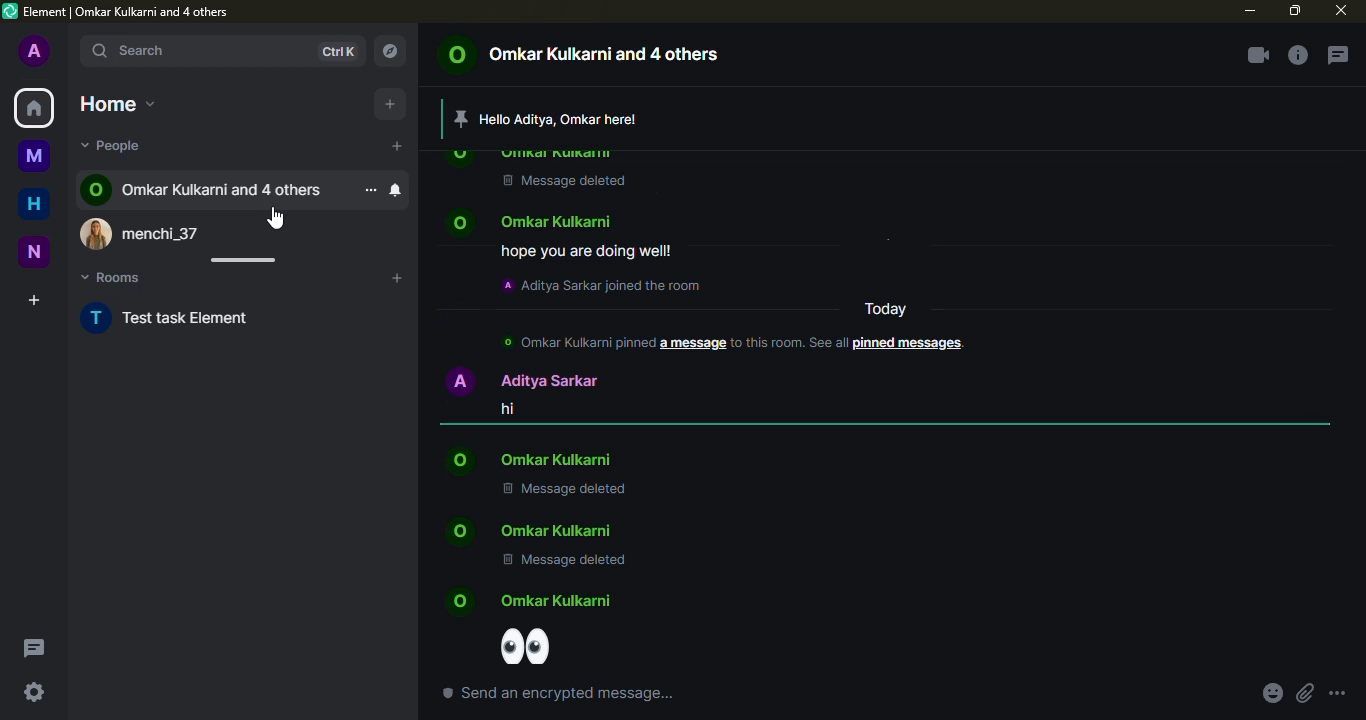  What do you see at coordinates (561, 696) in the screenshot?
I see `send an encrypted message...` at bounding box center [561, 696].